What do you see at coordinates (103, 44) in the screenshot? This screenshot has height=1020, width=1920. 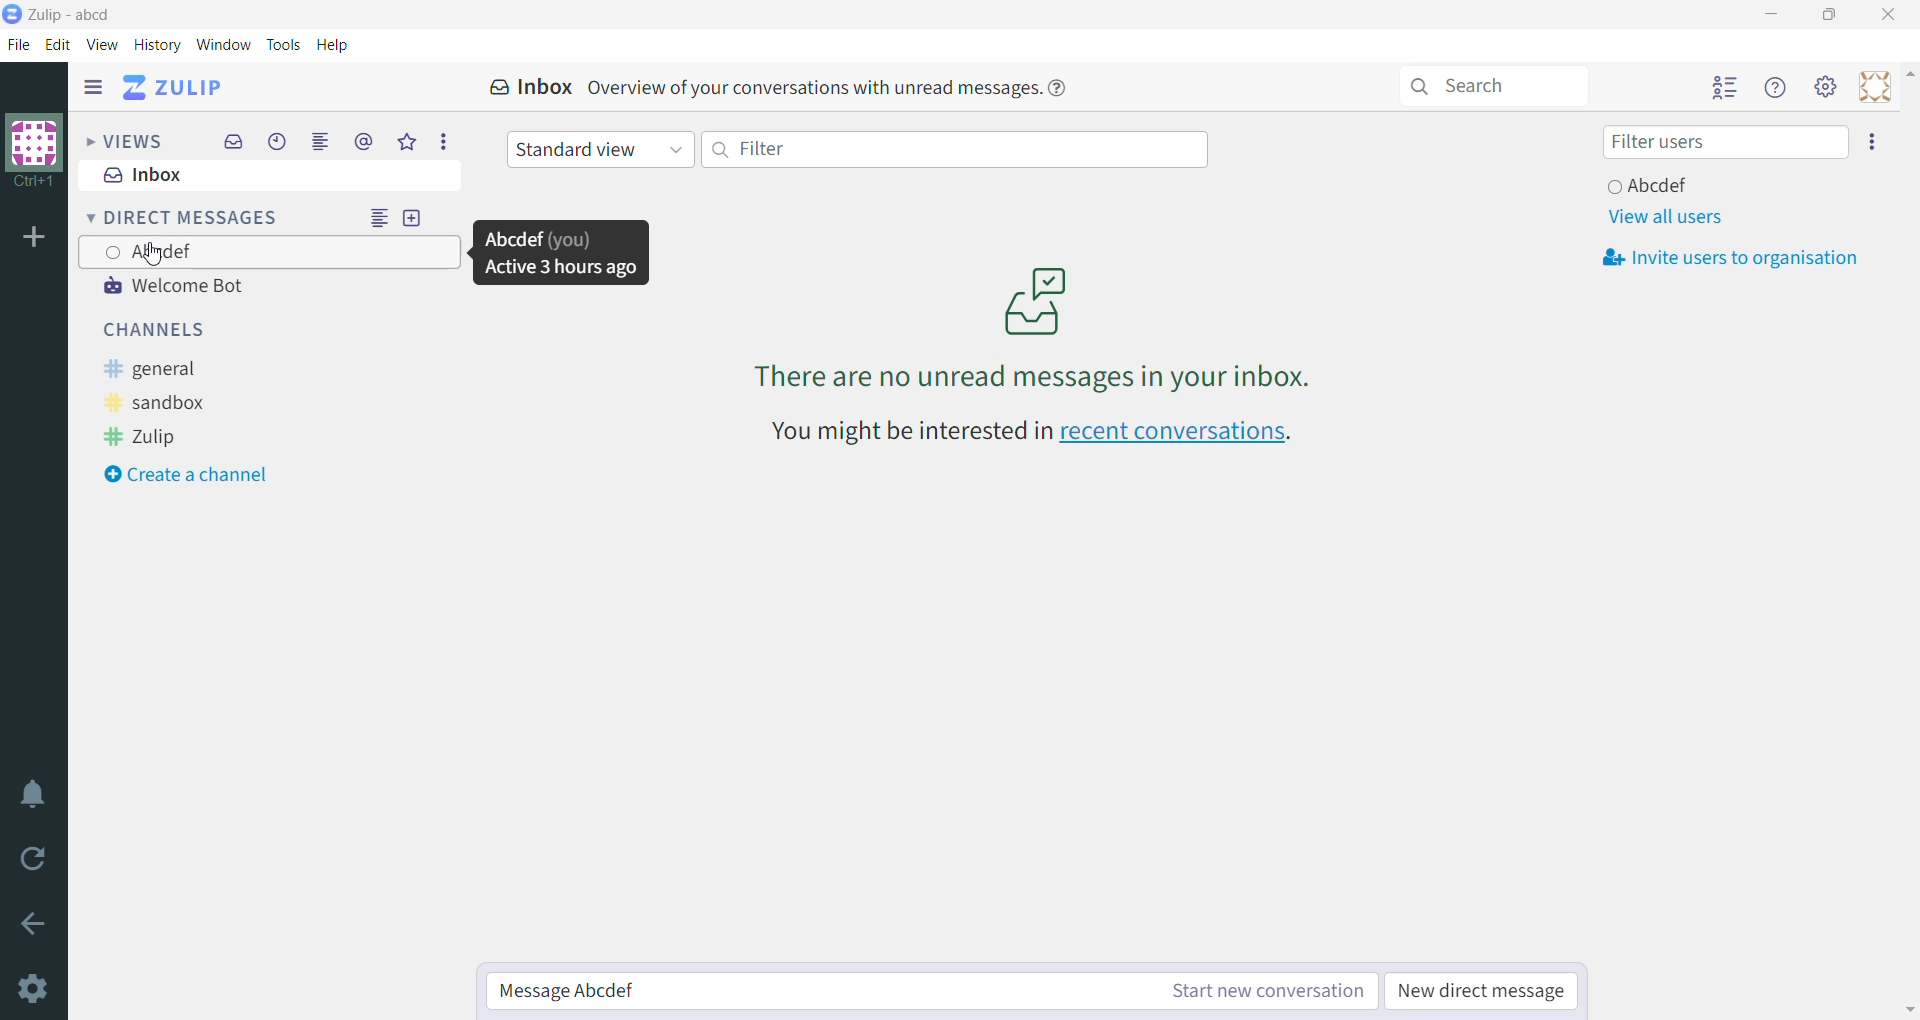 I see `View` at bounding box center [103, 44].